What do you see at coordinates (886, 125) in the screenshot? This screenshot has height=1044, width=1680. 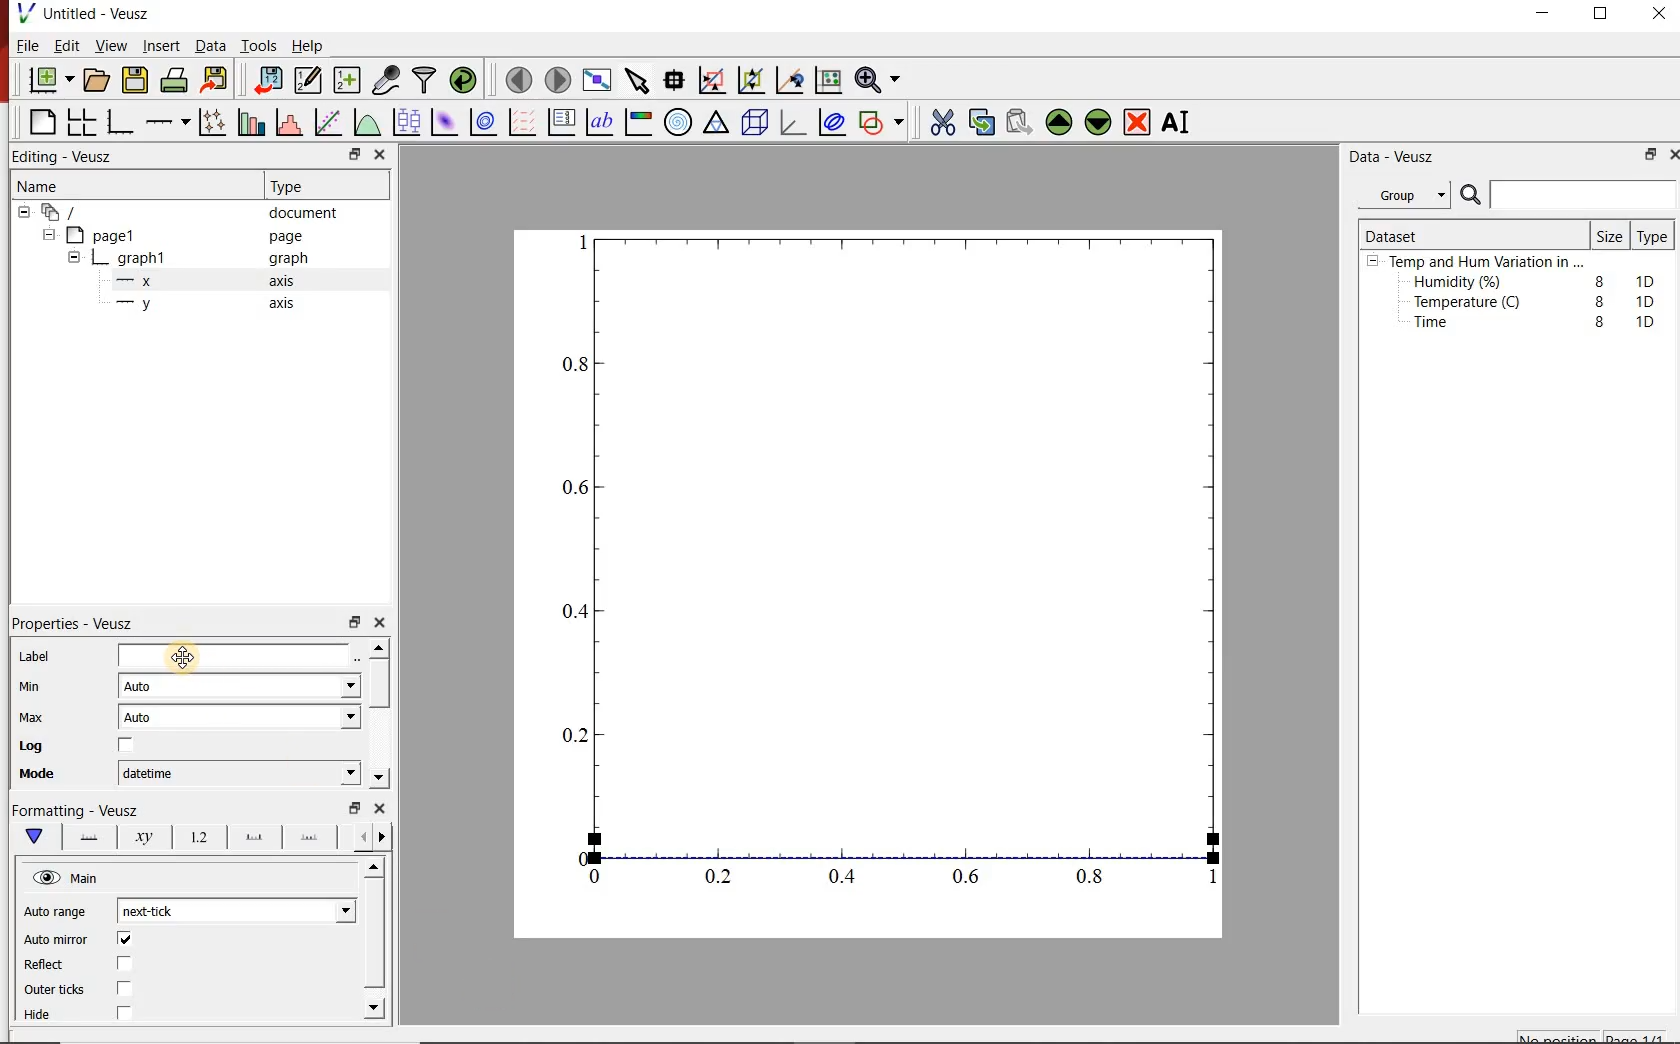 I see `add a shape to the plot` at bounding box center [886, 125].